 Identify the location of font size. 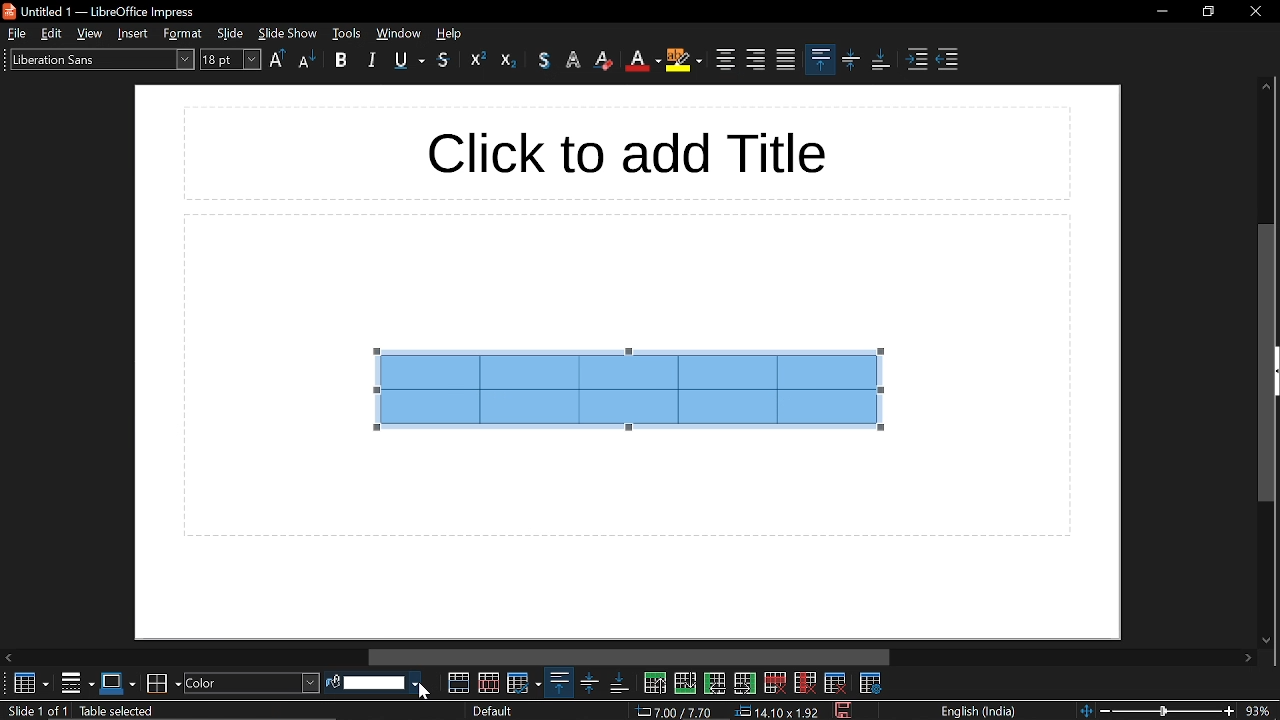
(231, 59).